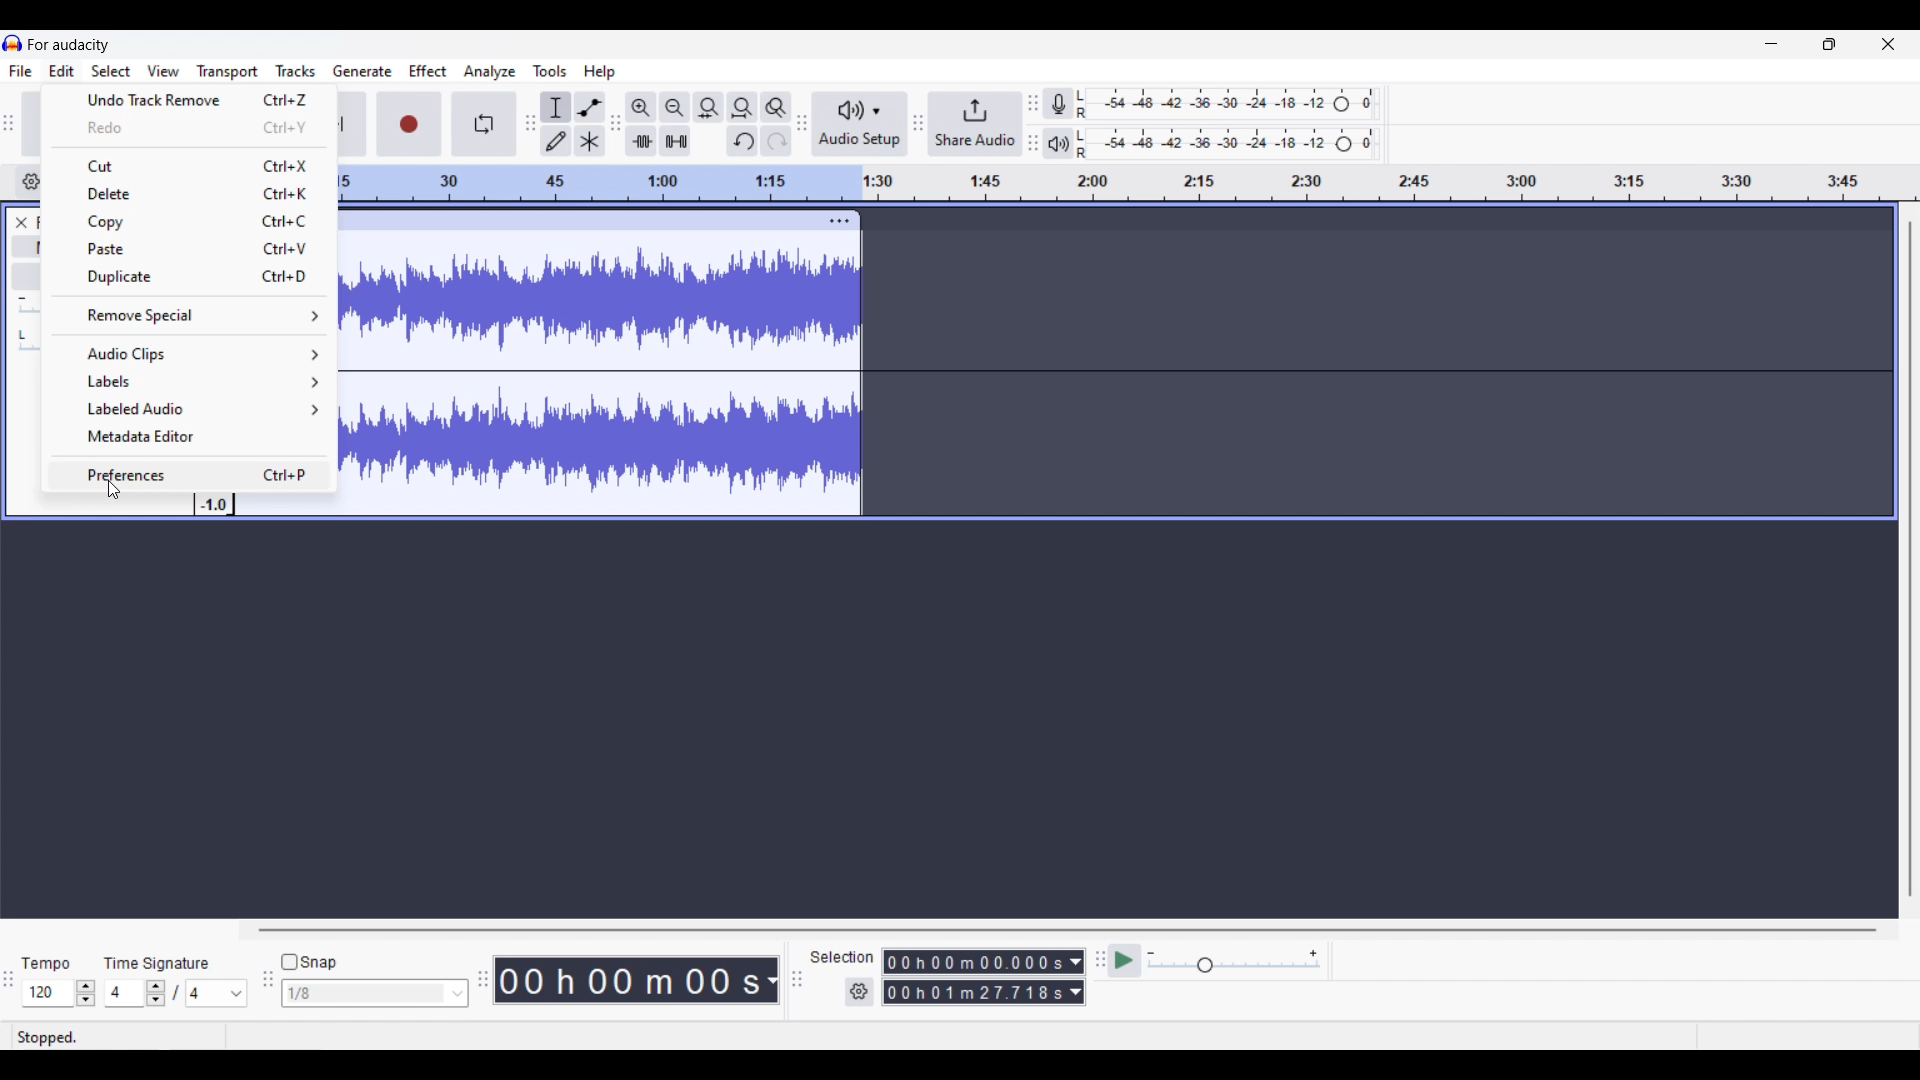  What do you see at coordinates (1829, 44) in the screenshot?
I see `Show in smaller tab` at bounding box center [1829, 44].